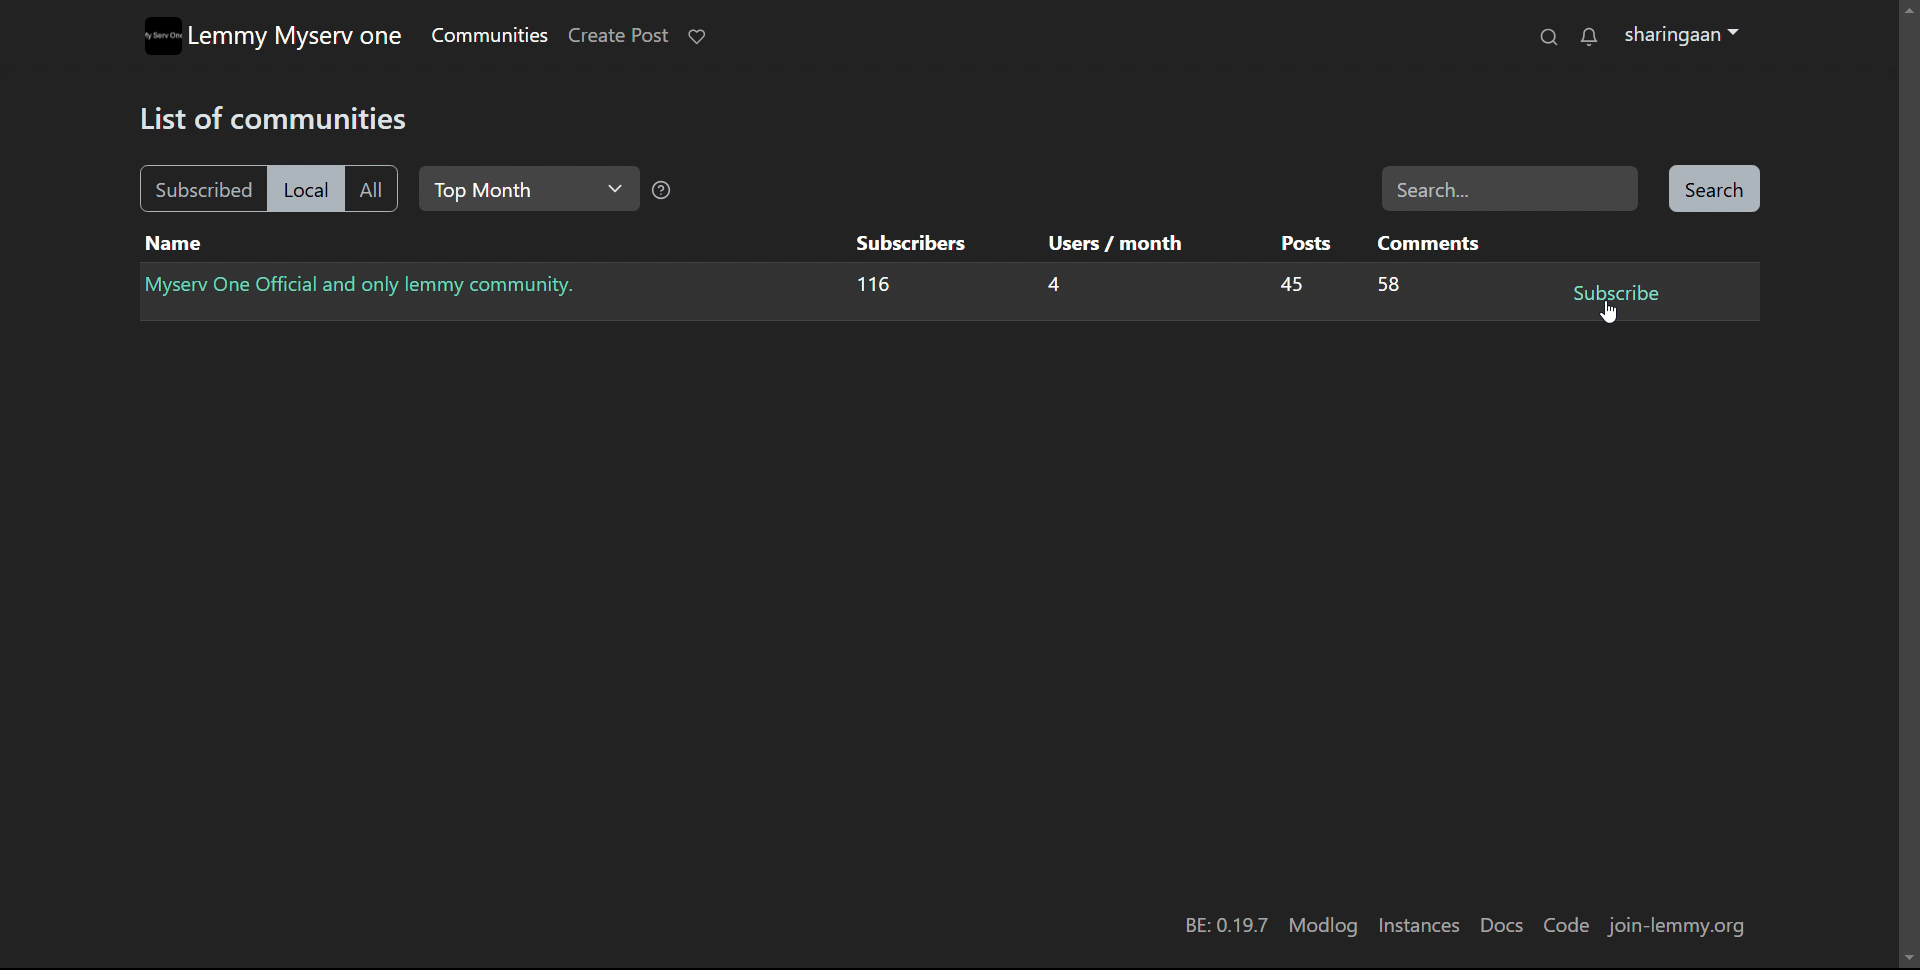  Describe the element at coordinates (1910, 493) in the screenshot. I see `scrollbar` at that location.